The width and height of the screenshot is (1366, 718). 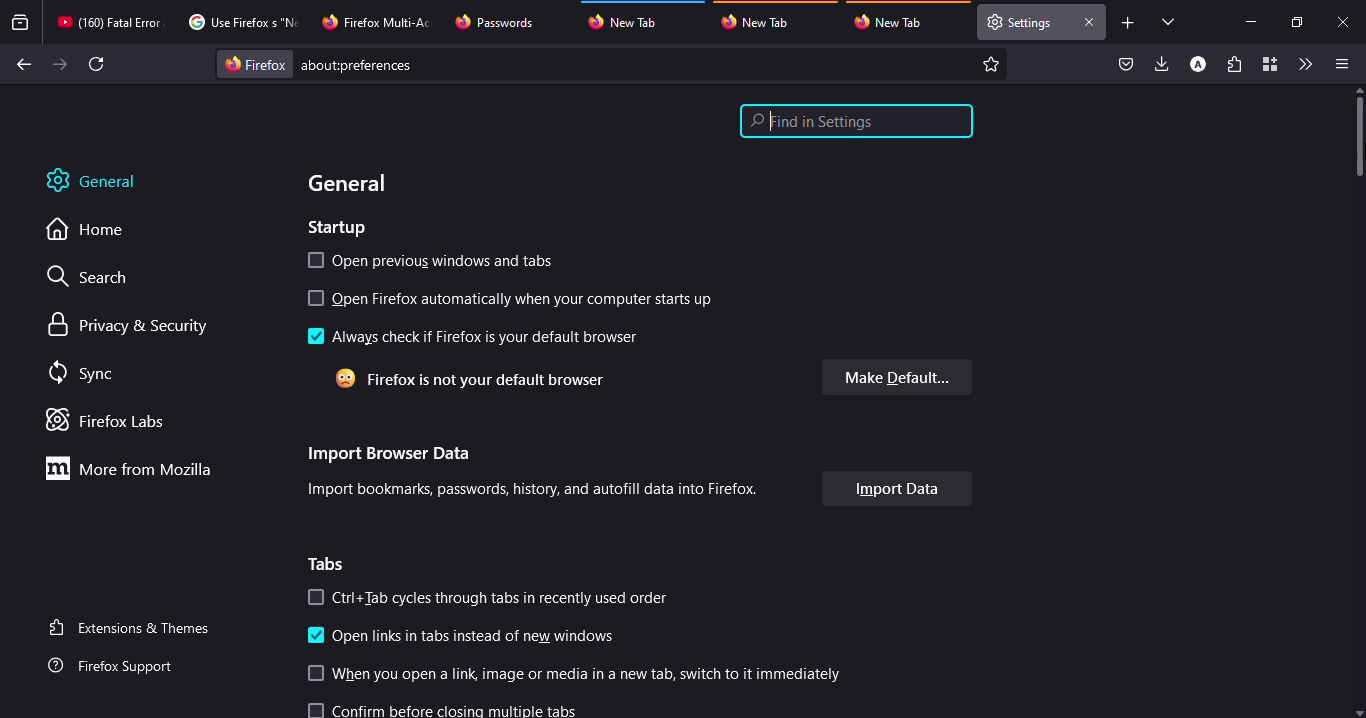 I want to click on maximize, so click(x=1295, y=22).